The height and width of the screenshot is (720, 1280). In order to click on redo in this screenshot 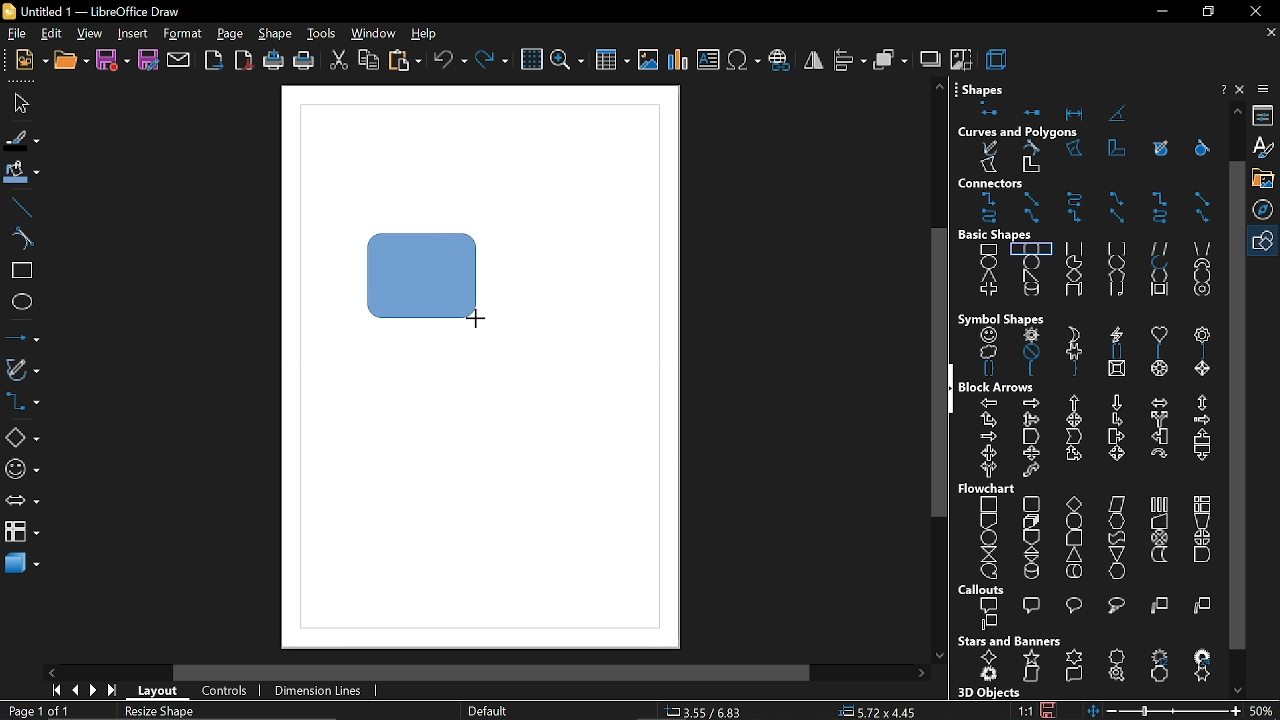, I will do `click(493, 62)`.